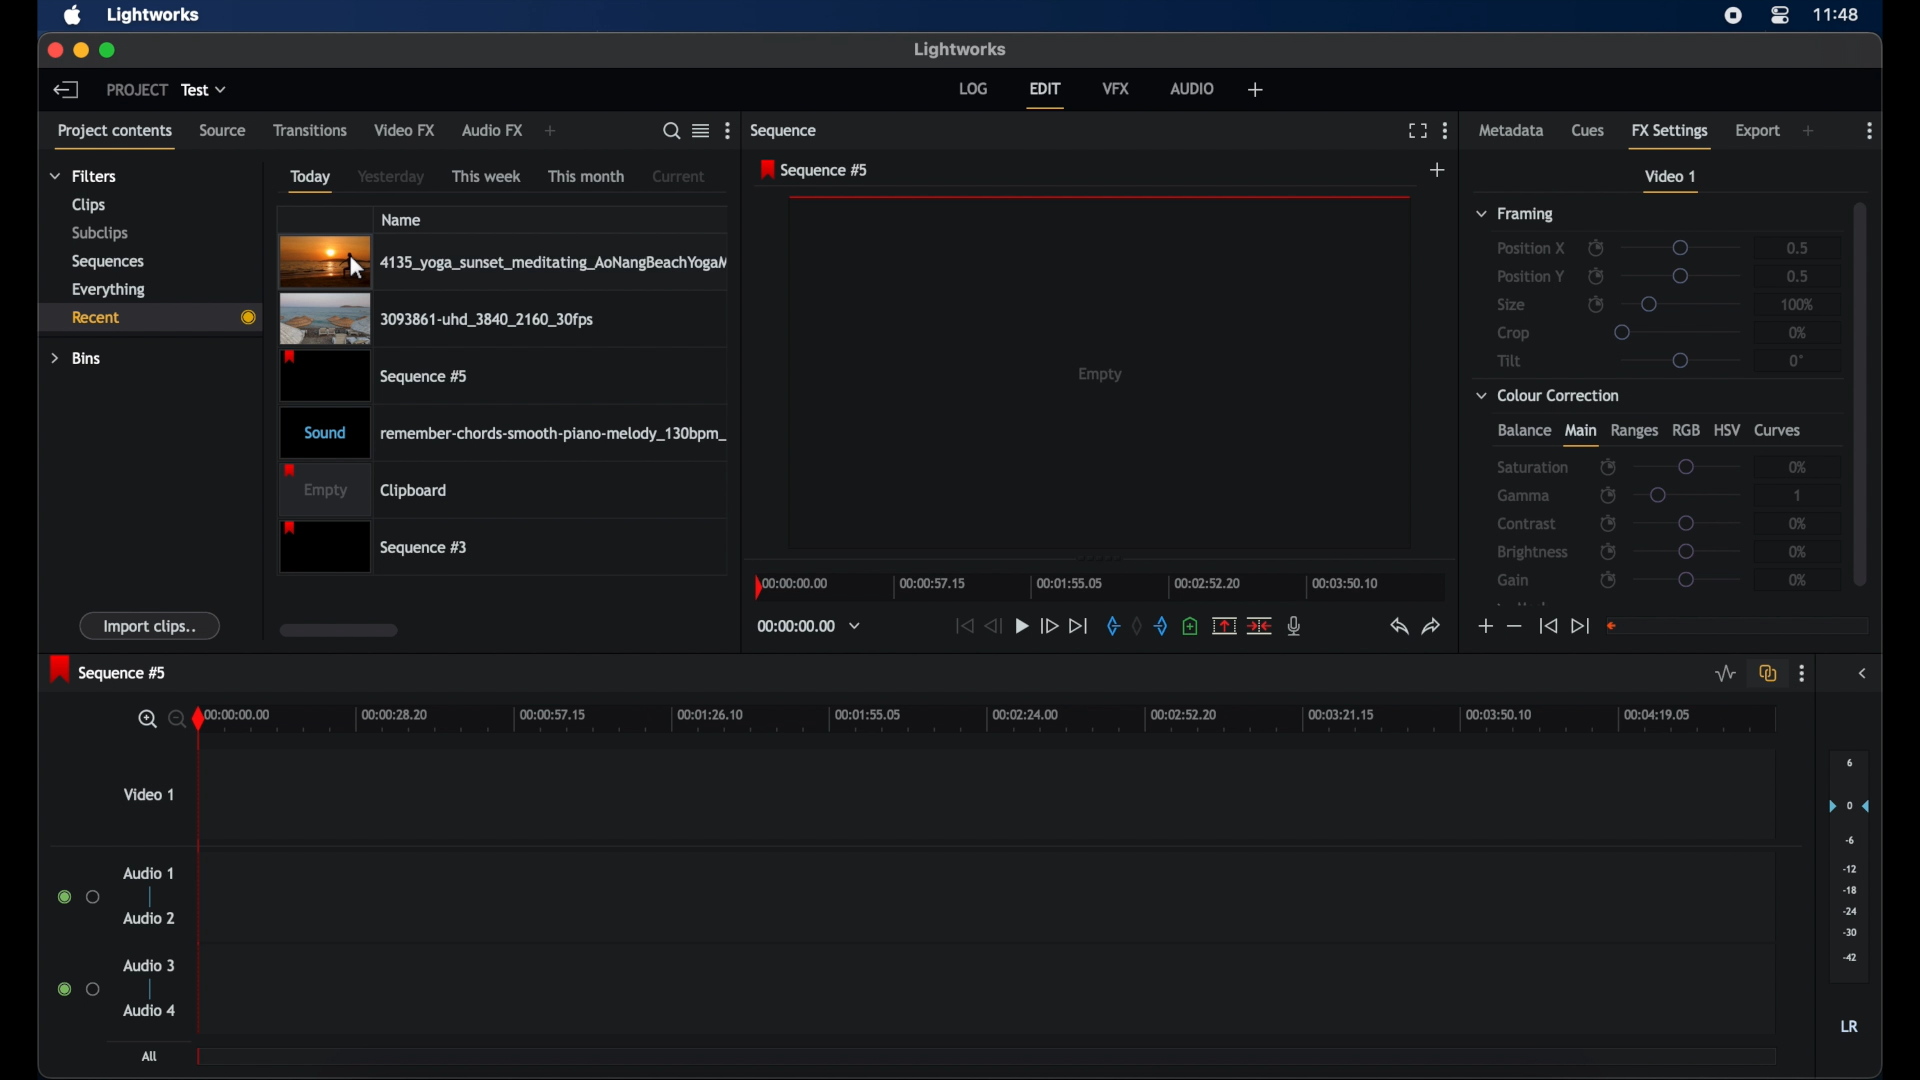 This screenshot has width=1920, height=1080. Describe the element at coordinates (1672, 181) in the screenshot. I see `video 1` at that location.